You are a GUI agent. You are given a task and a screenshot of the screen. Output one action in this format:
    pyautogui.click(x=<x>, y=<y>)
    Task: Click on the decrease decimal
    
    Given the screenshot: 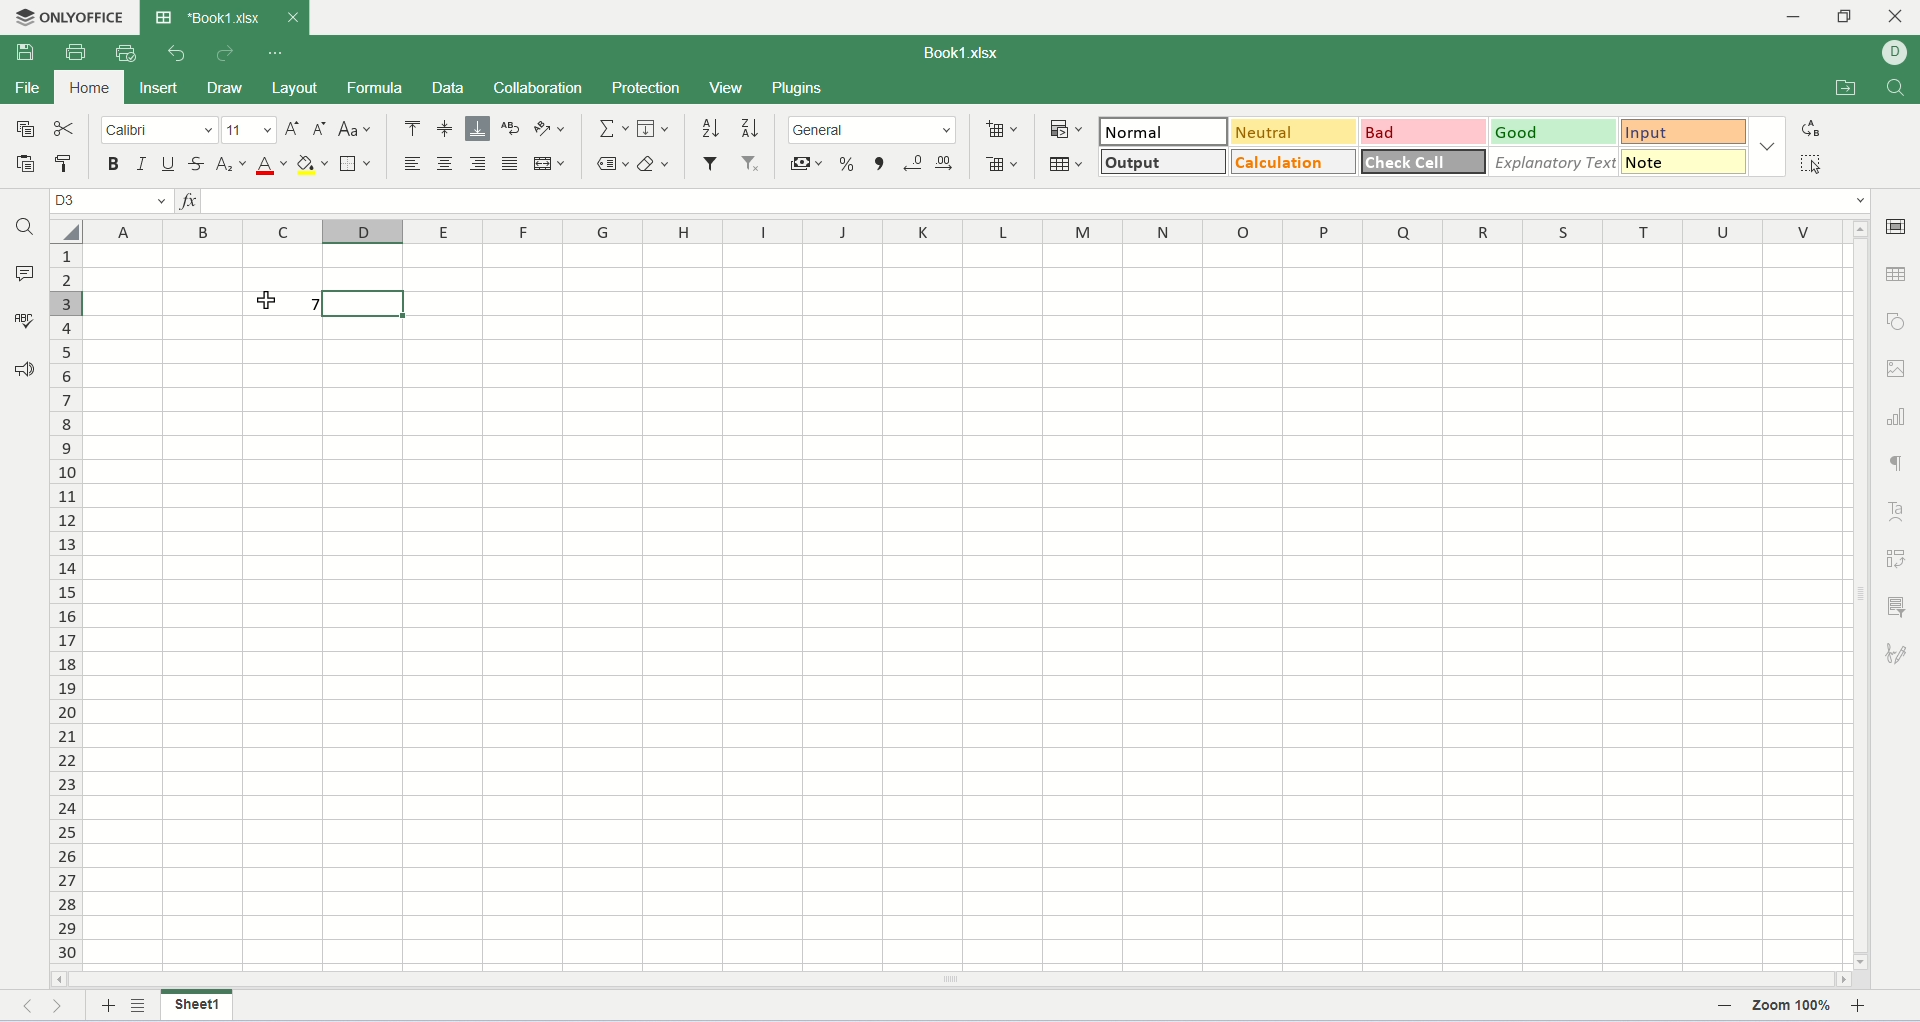 What is the action you would take?
    pyautogui.click(x=912, y=161)
    